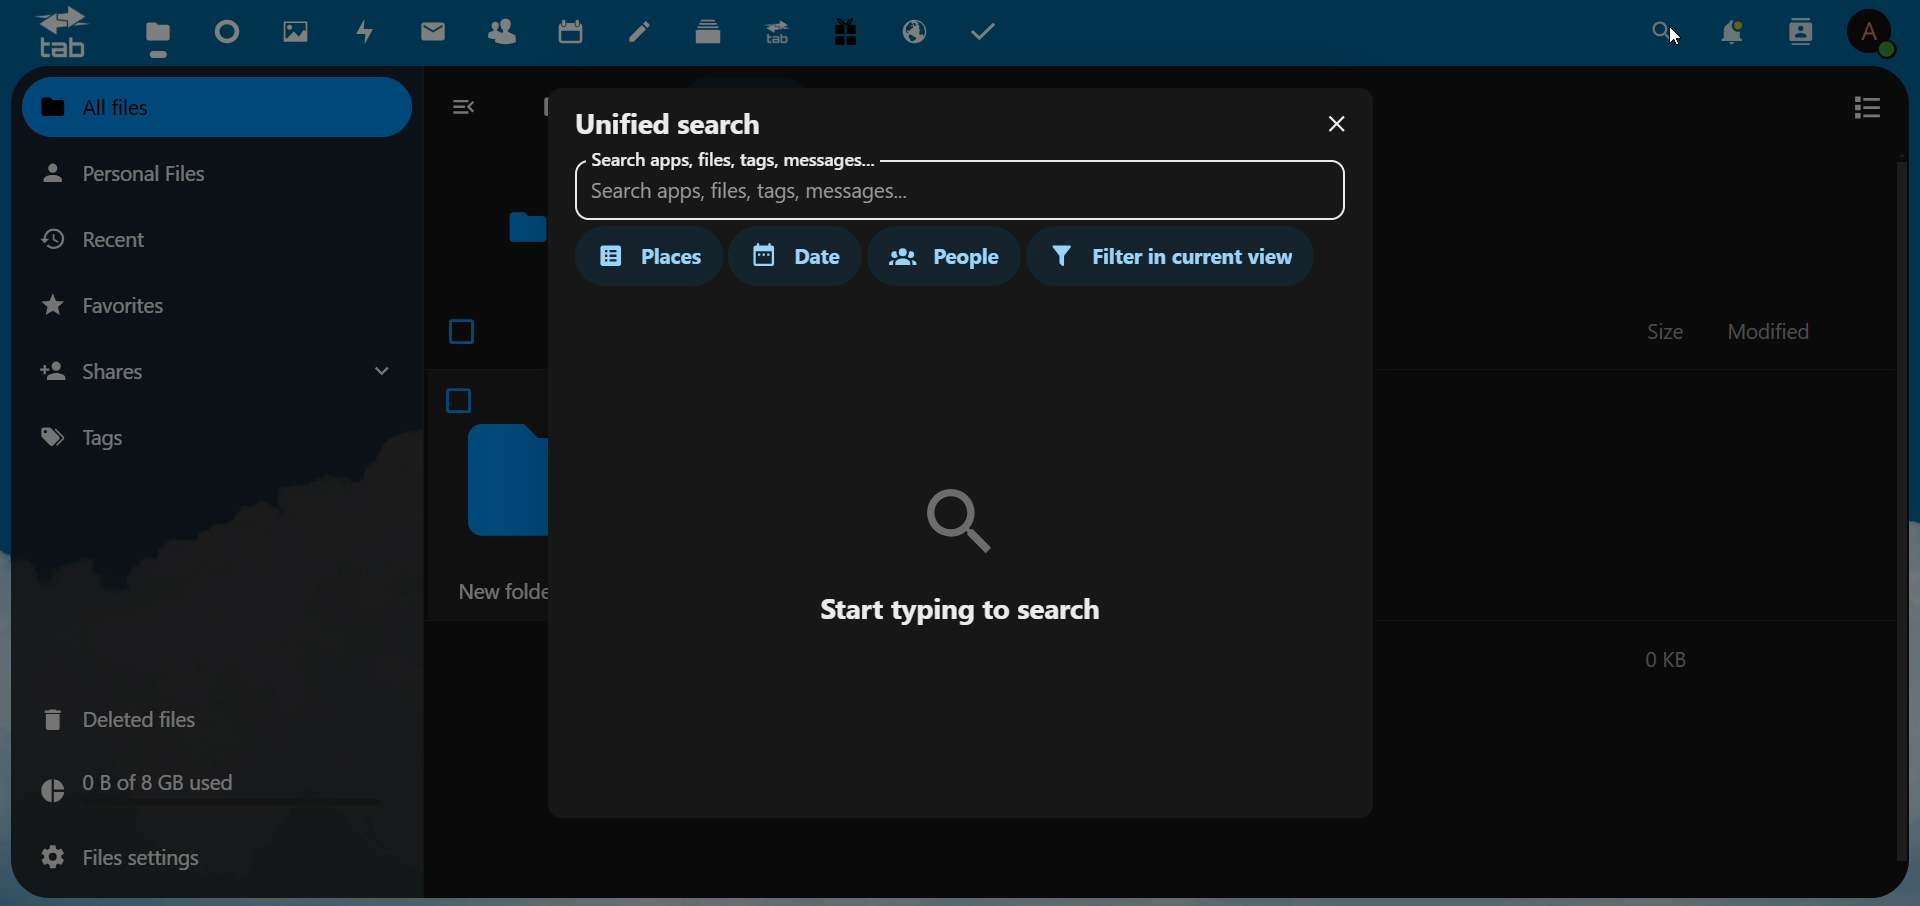 Image resolution: width=1920 pixels, height=906 pixels. I want to click on filter in current view, so click(1177, 258).